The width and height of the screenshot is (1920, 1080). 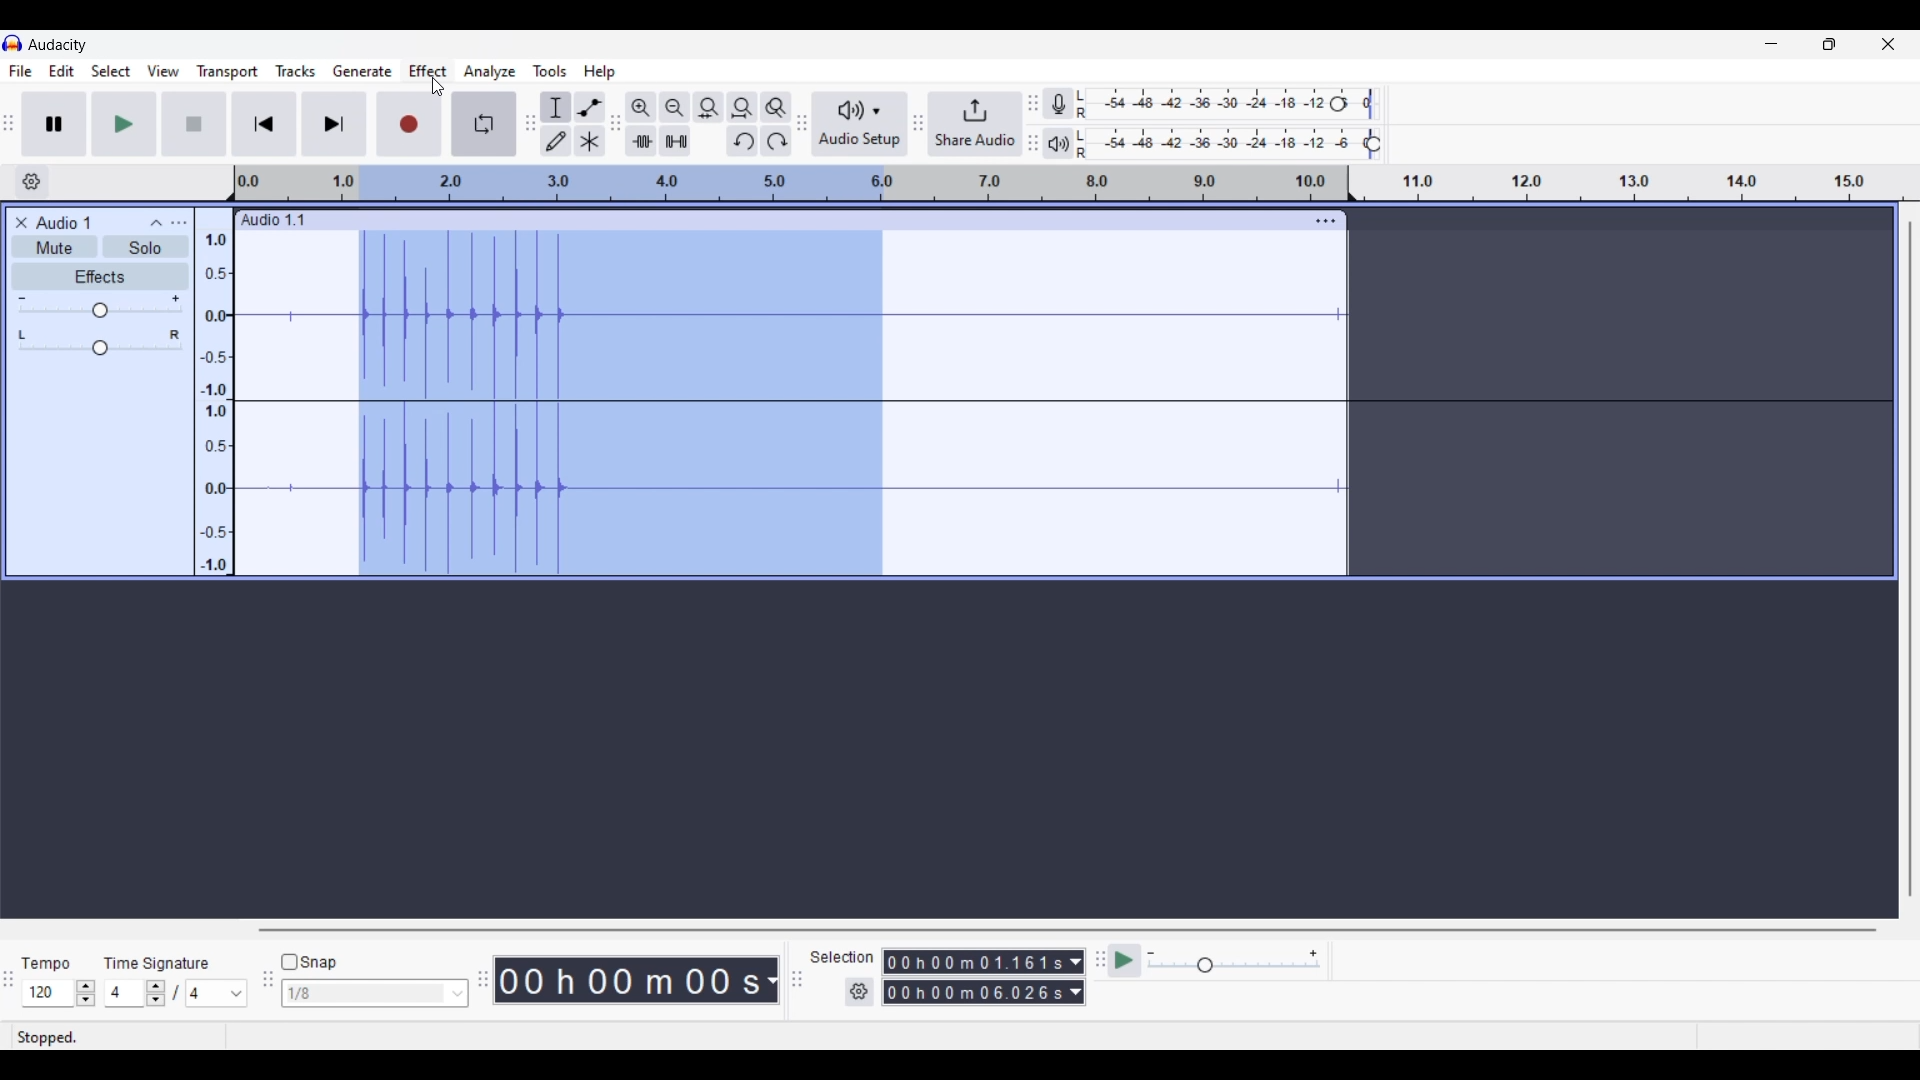 What do you see at coordinates (675, 141) in the screenshot?
I see `Silence audio selection` at bounding box center [675, 141].